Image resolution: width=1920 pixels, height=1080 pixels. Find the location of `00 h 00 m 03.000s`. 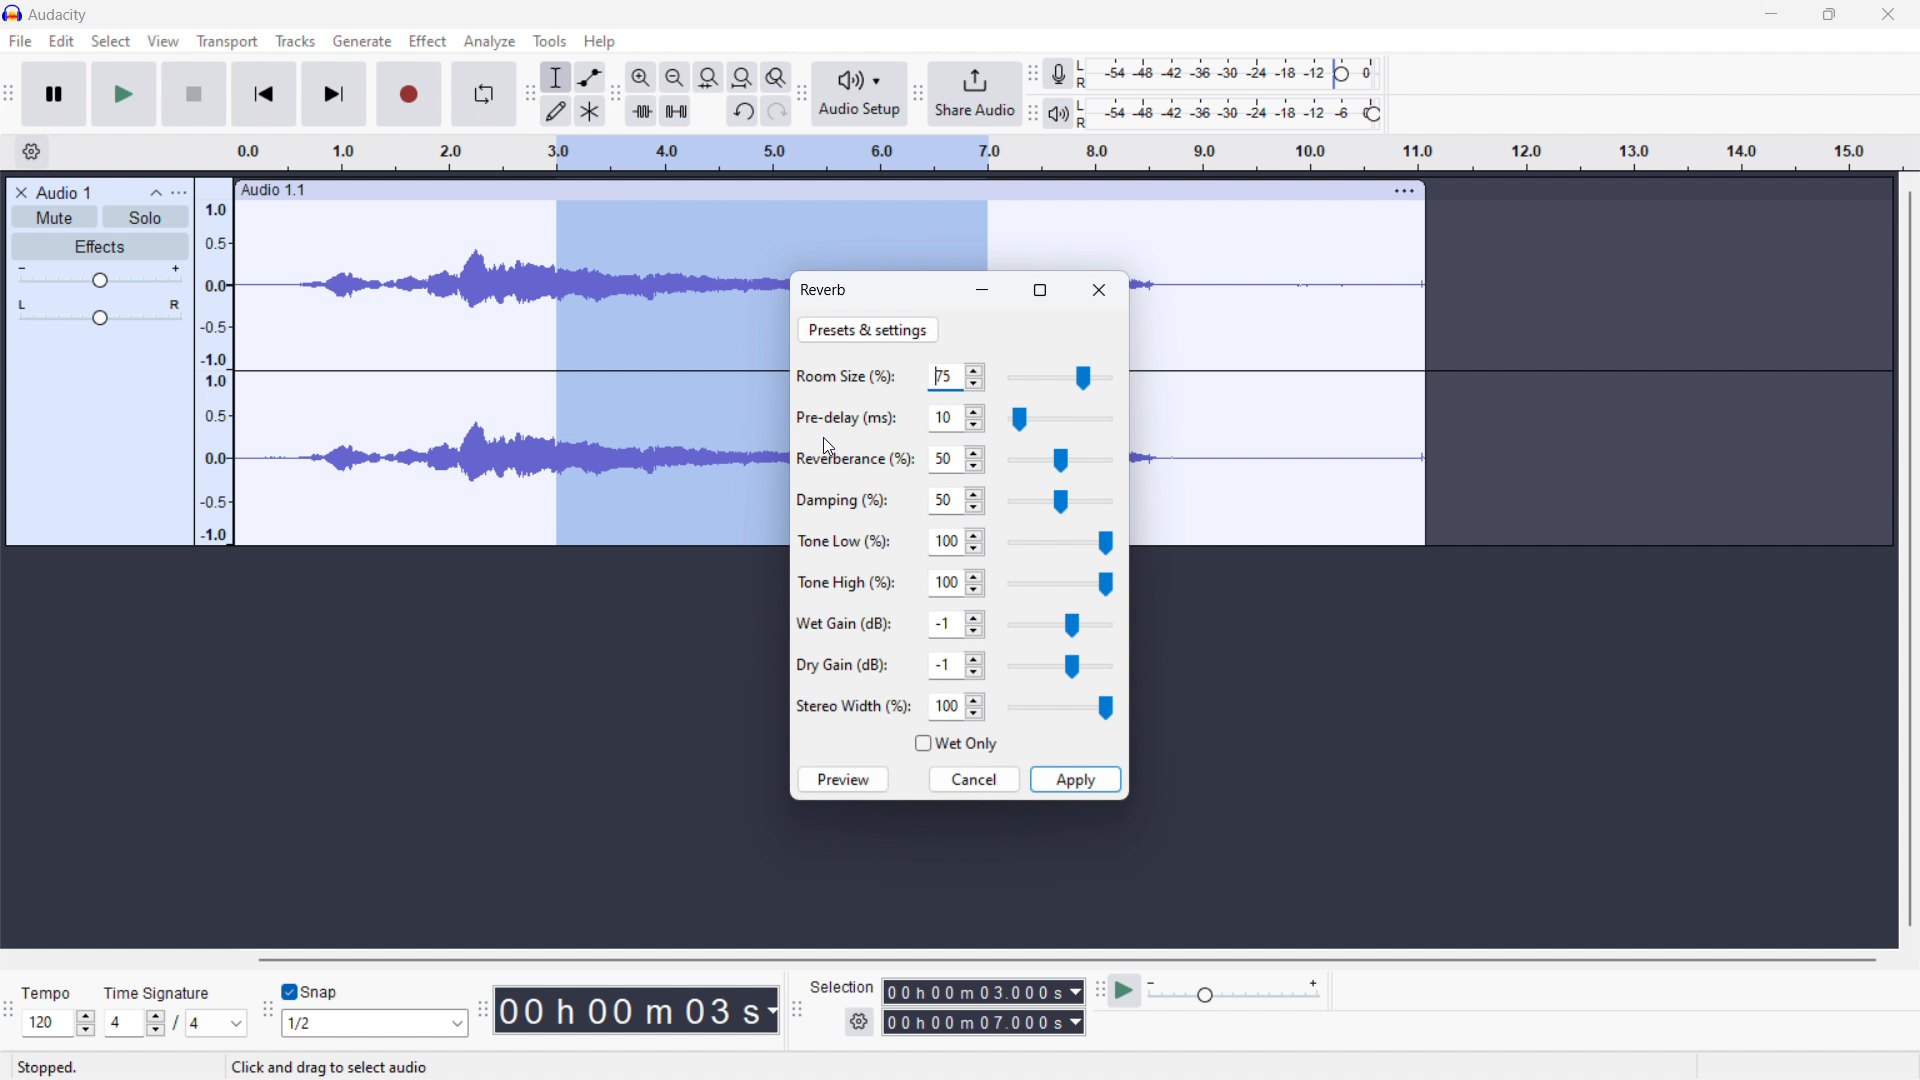

00 h 00 m 03.000s is located at coordinates (983, 992).